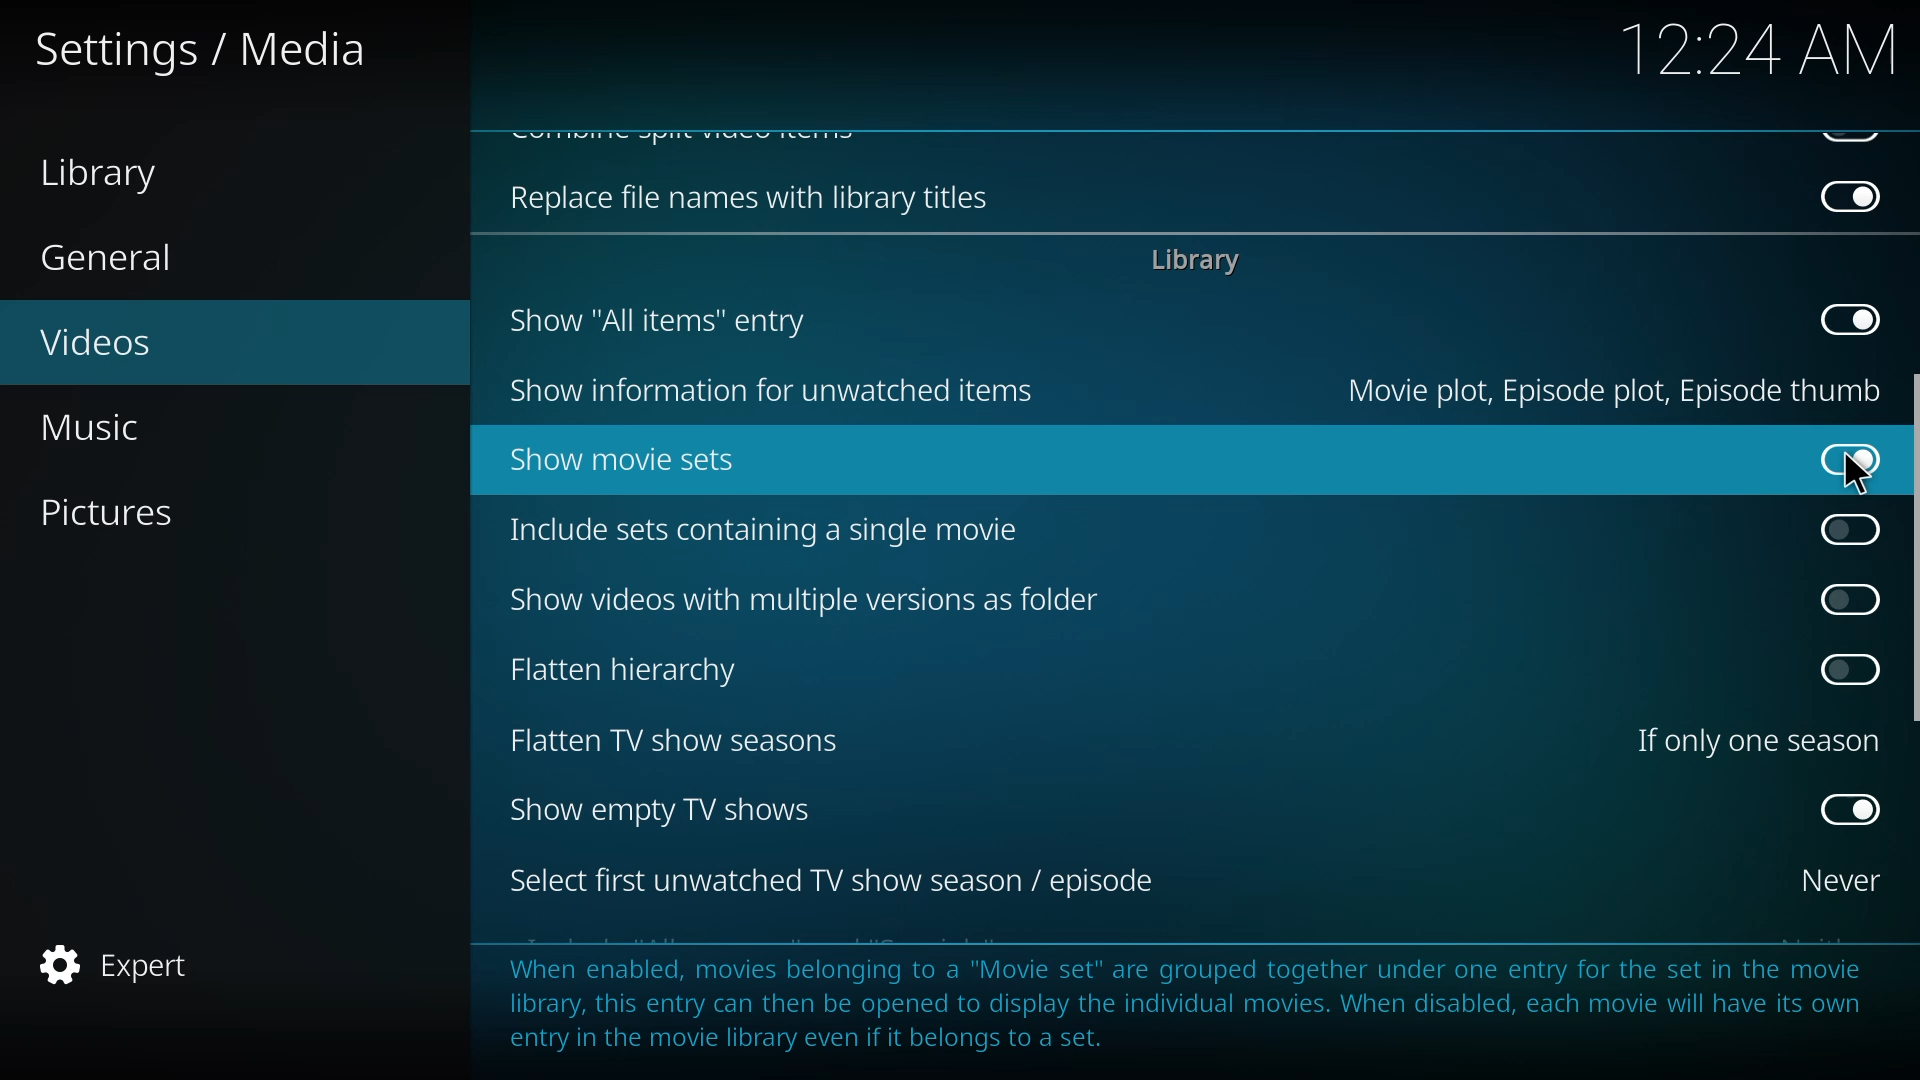 The height and width of the screenshot is (1080, 1920). Describe the element at coordinates (1189, 261) in the screenshot. I see `library` at that location.